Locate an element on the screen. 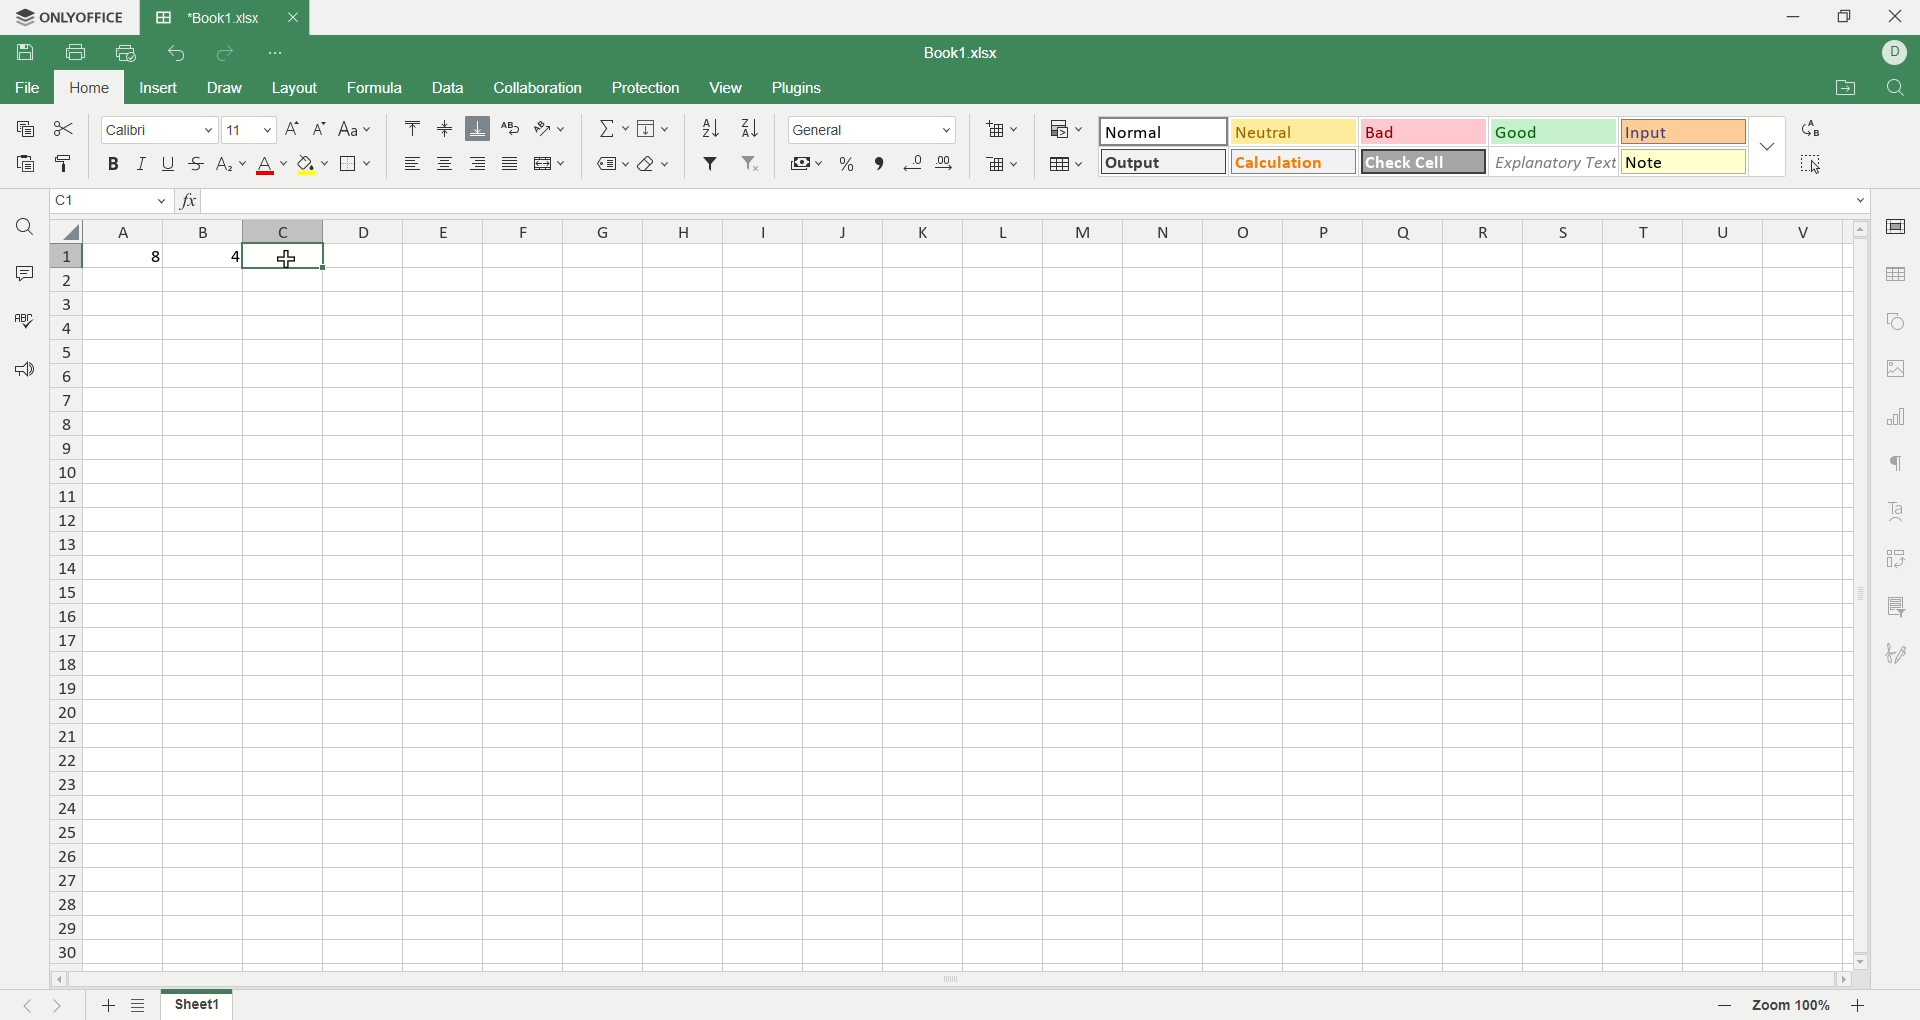 Image resolution: width=1920 pixels, height=1020 pixels. save is located at coordinates (27, 52).